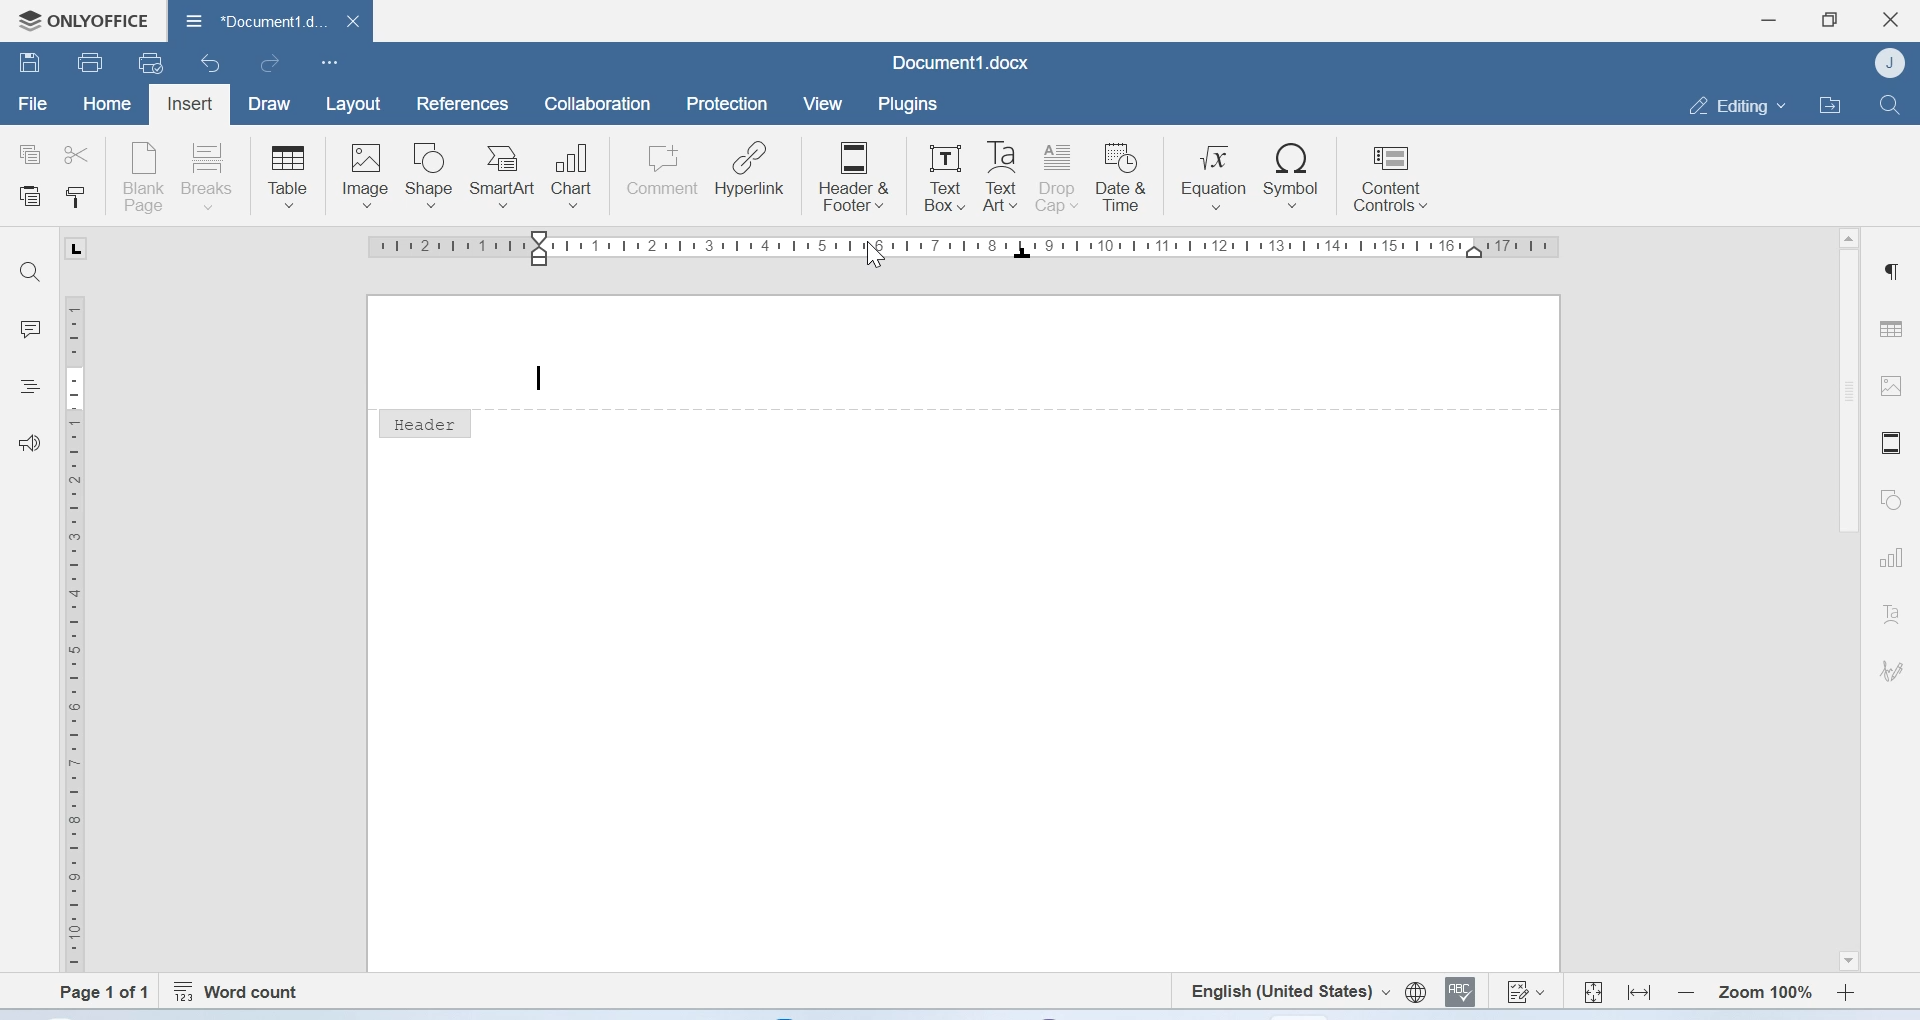 This screenshot has width=1920, height=1020. Describe the element at coordinates (1685, 991) in the screenshot. I see `Zoom out` at that location.